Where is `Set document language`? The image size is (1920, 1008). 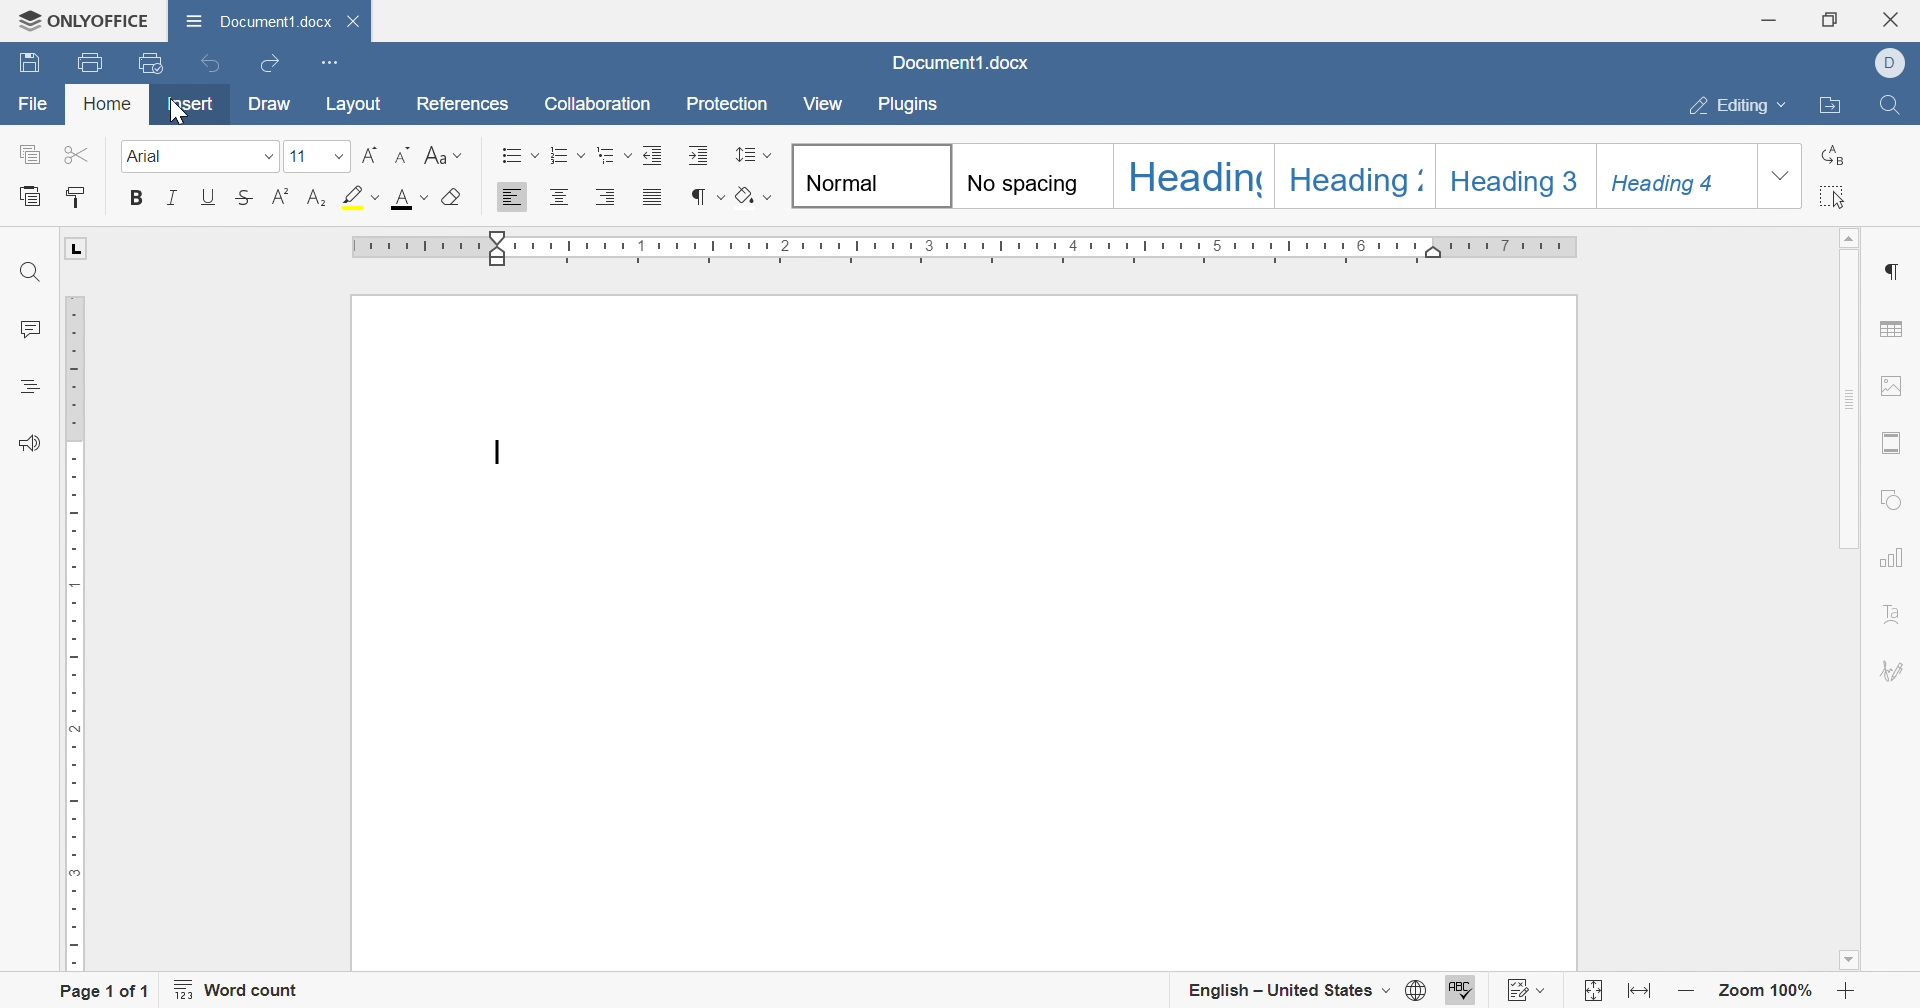 Set document language is located at coordinates (1417, 989).